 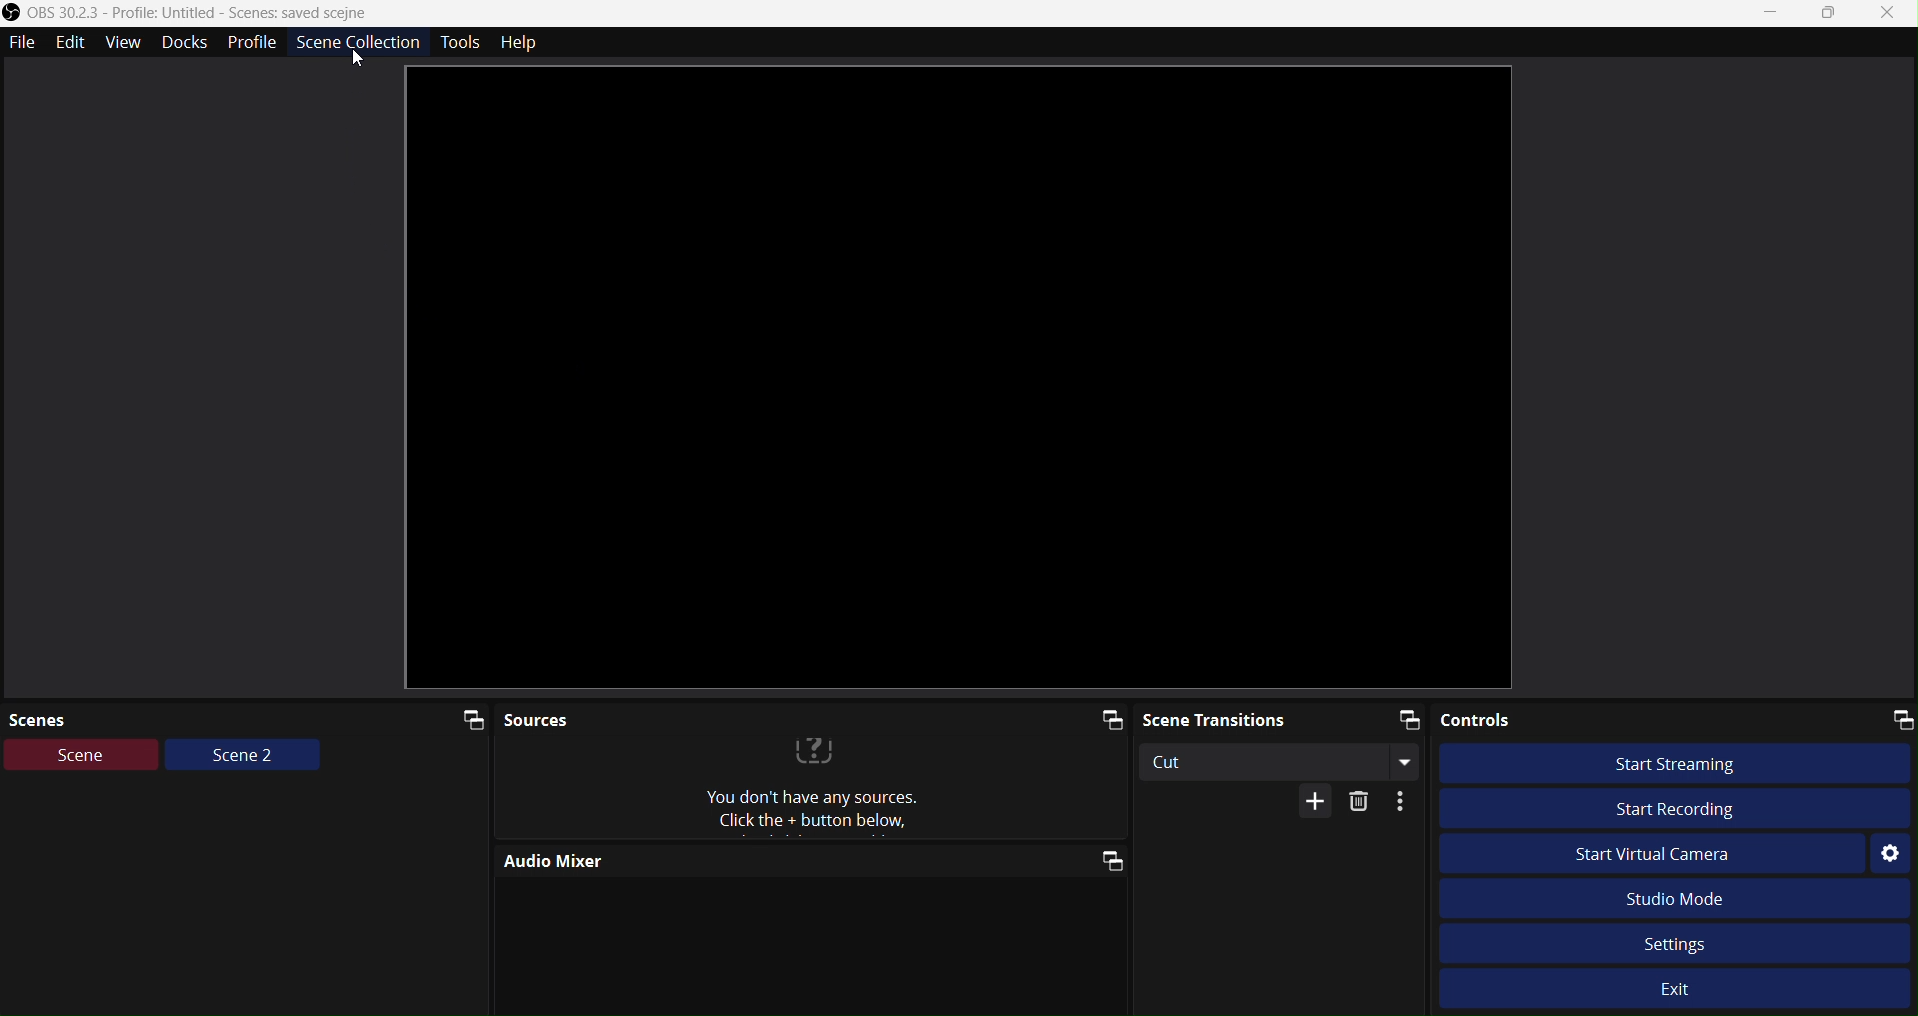 What do you see at coordinates (1286, 761) in the screenshot?
I see `Cut` at bounding box center [1286, 761].